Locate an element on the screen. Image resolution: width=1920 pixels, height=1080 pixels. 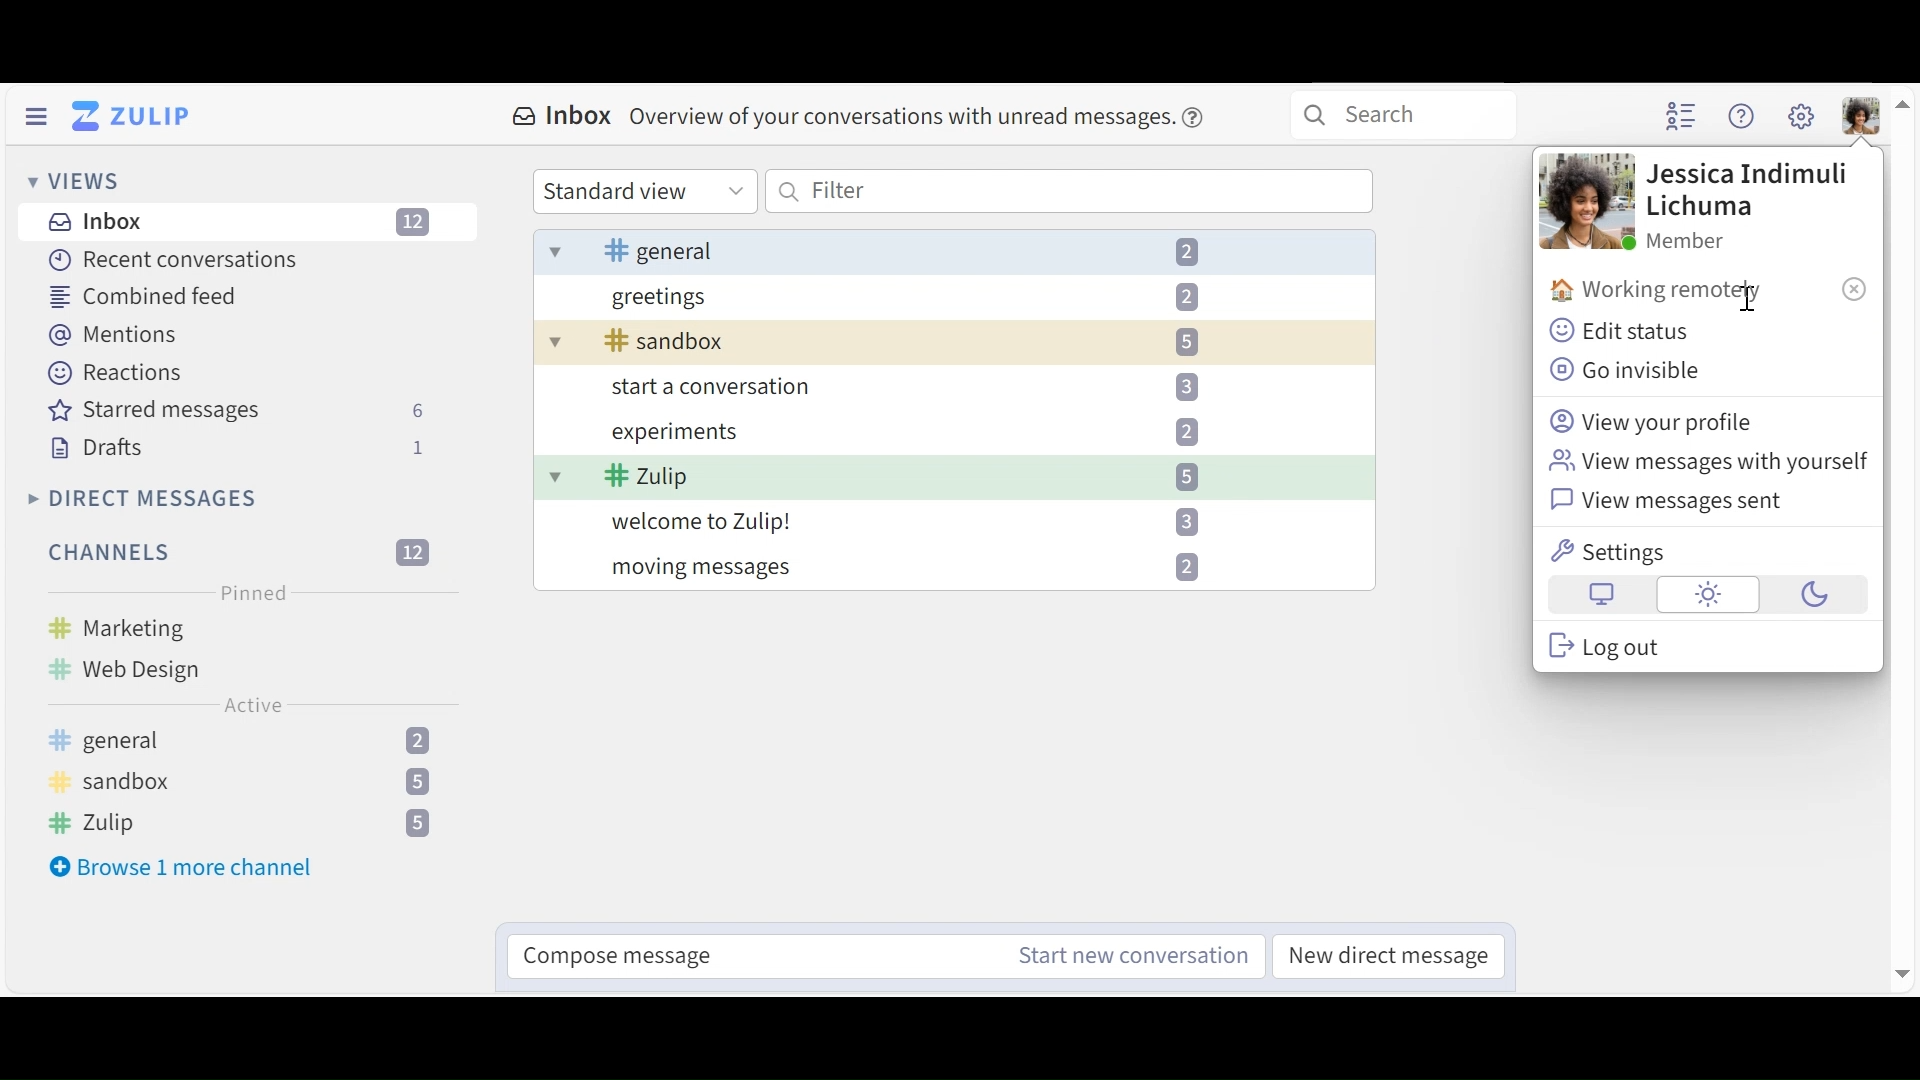
Help menu is located at coordinates (1742, 116).